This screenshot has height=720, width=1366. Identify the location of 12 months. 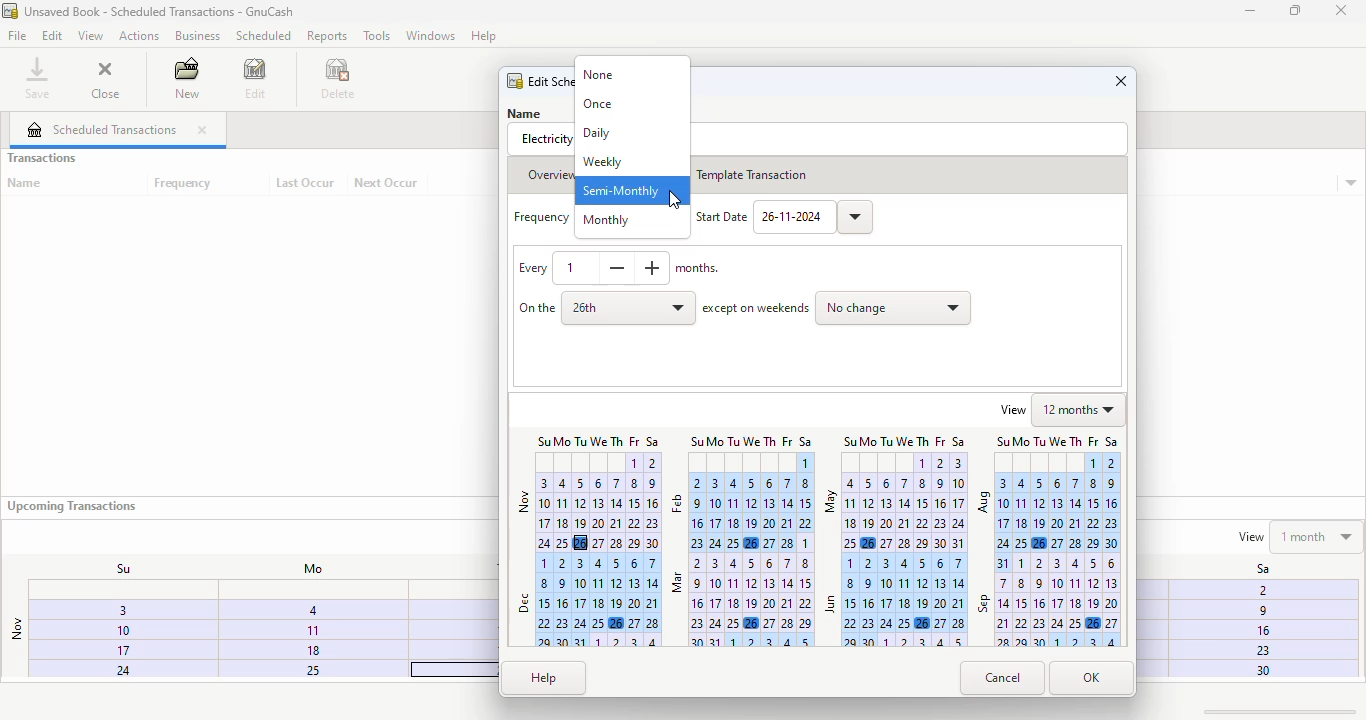
(1080, 409).